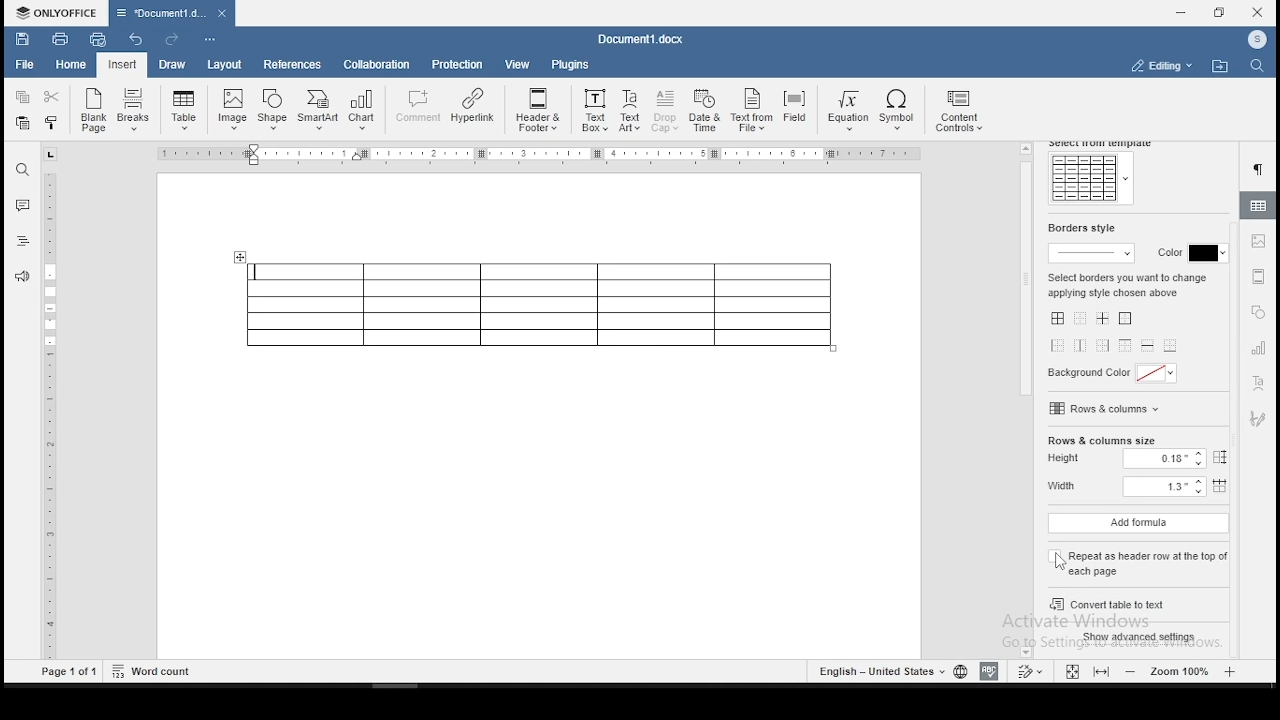 This screenshot has height=720, width=1280. Describe the element at coordinates (70, 673) in the screenshot. I see `Page1 of 1` at that location.